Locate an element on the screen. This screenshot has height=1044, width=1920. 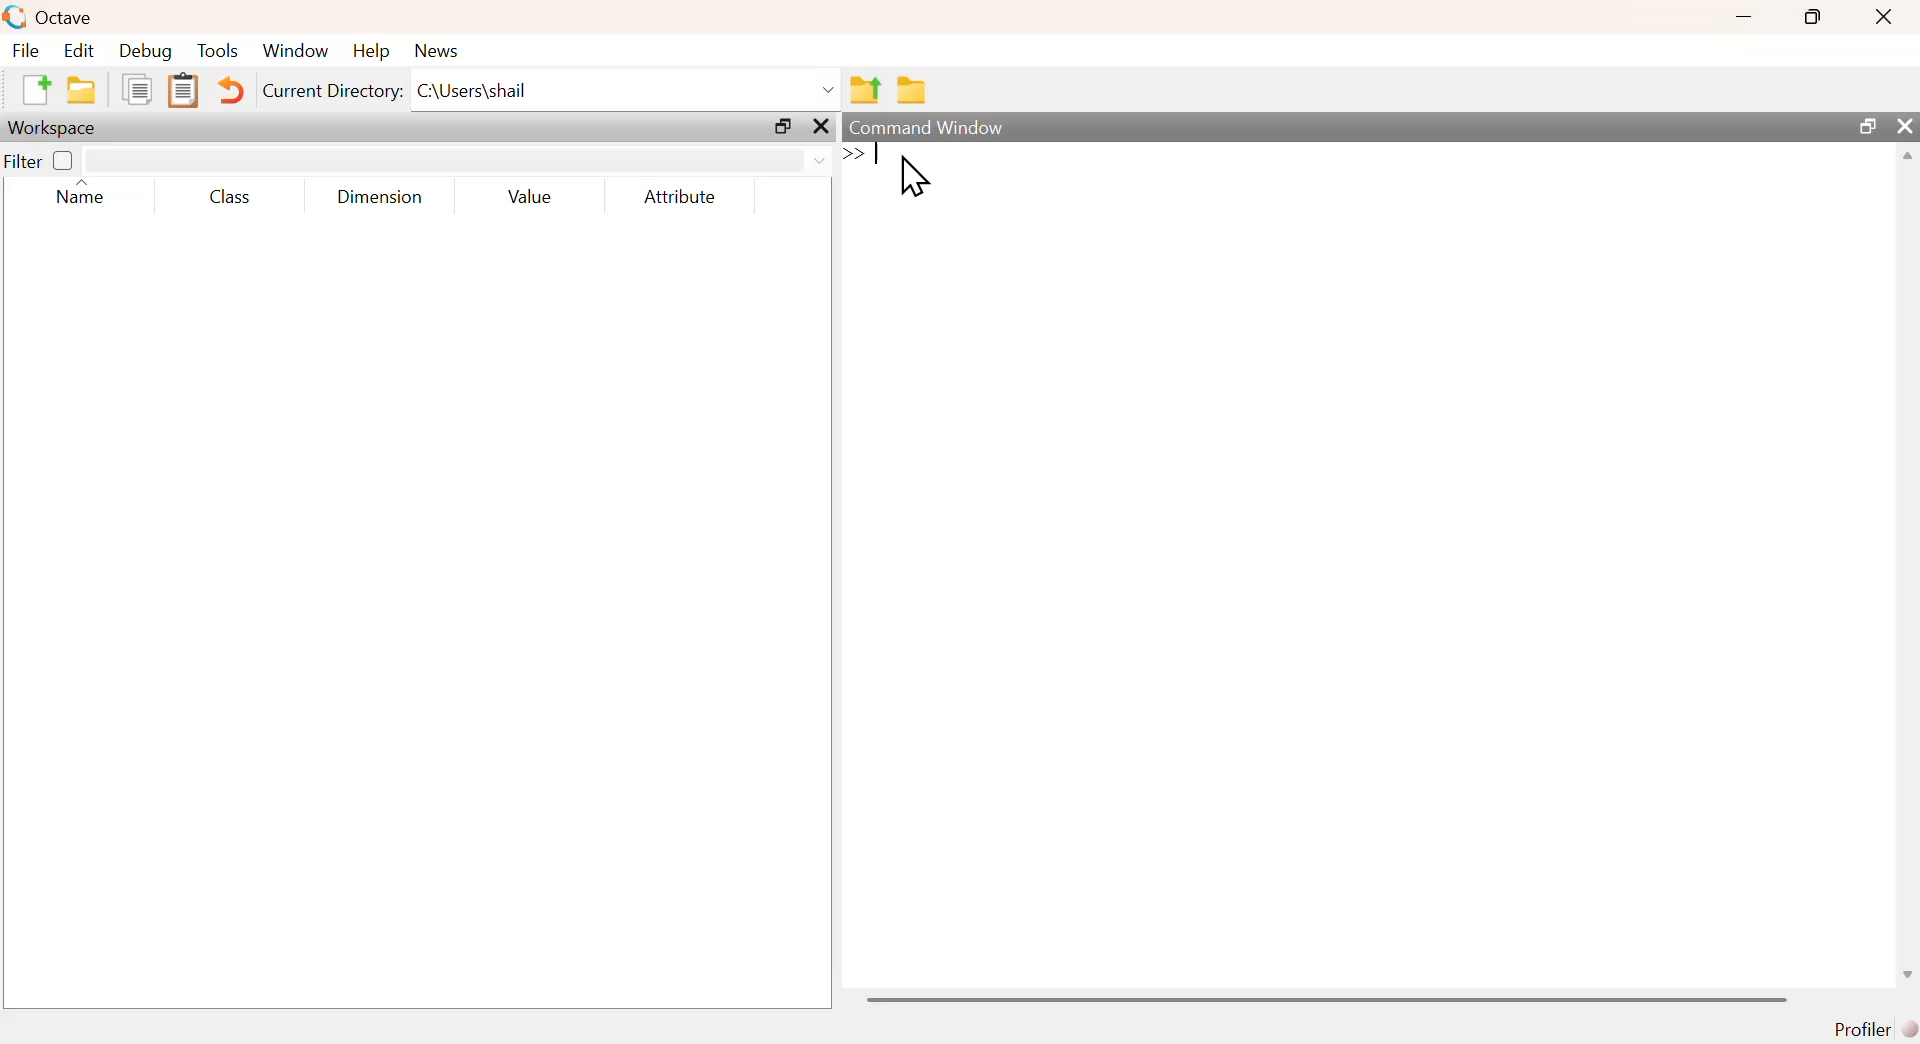
cursor is located at coordinates (915, 180).